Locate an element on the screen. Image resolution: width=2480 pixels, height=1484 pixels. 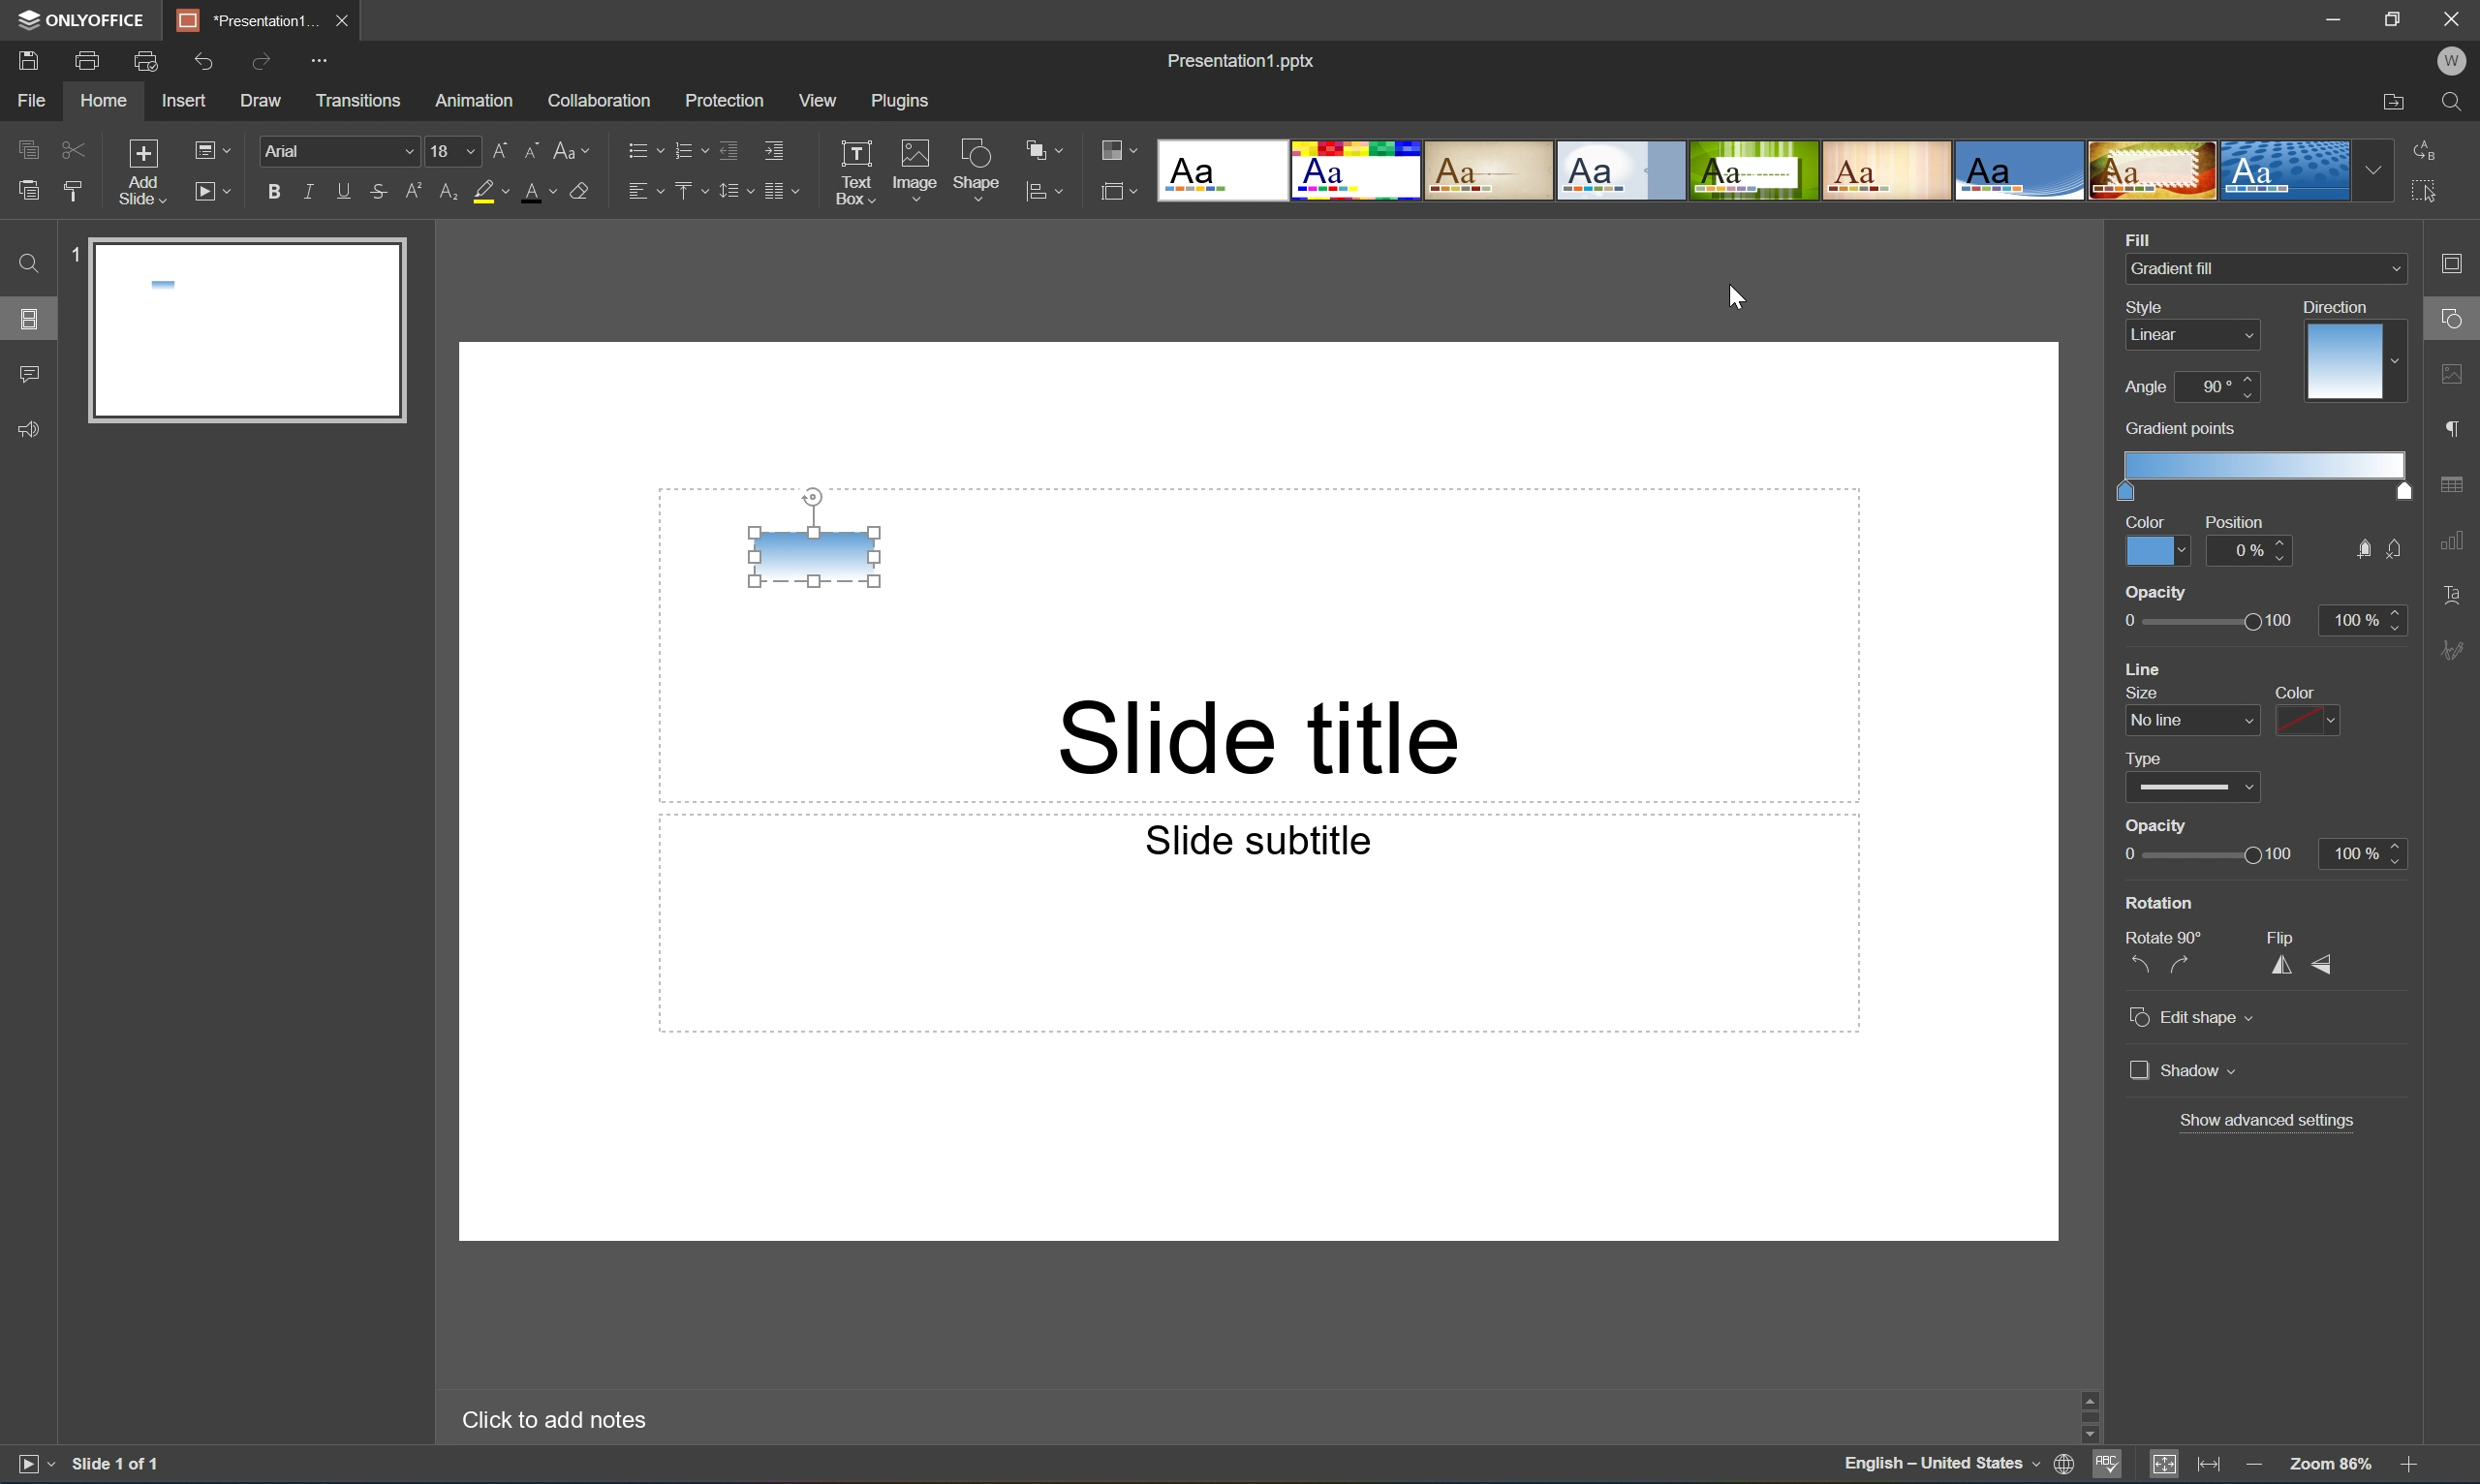
Italic is located at coordinates (307, 192).